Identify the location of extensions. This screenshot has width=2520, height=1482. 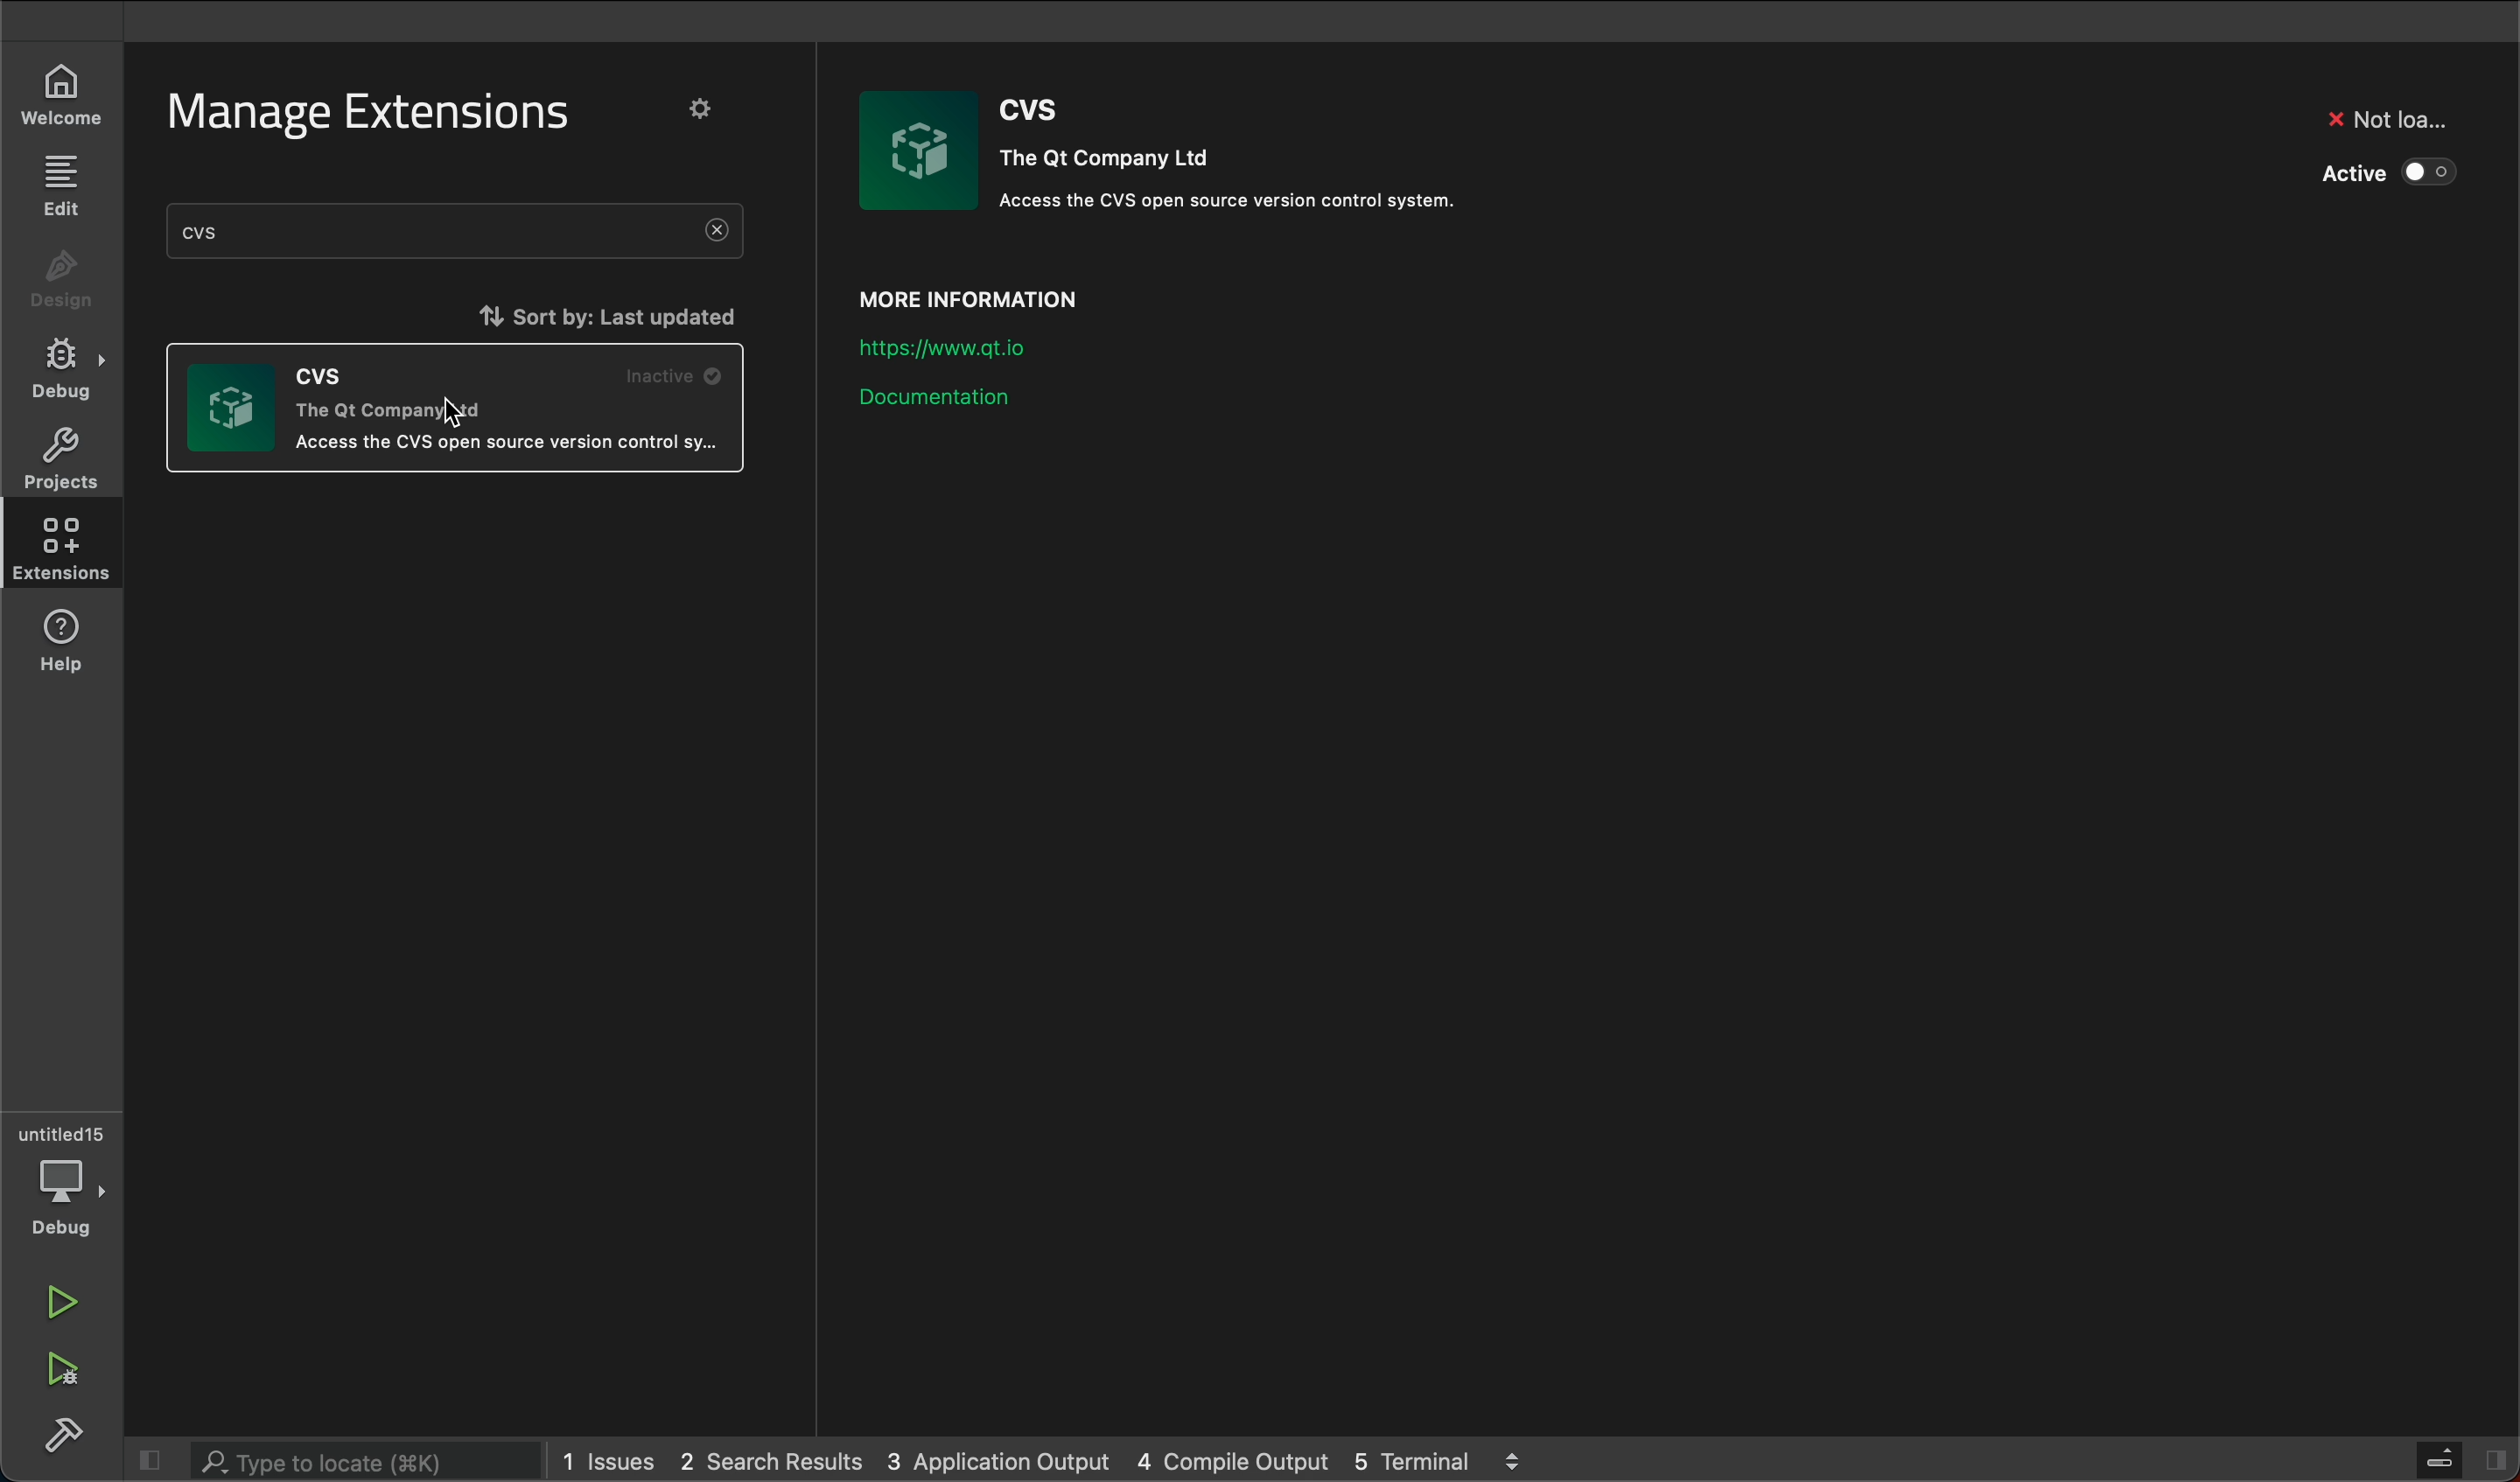
(57, 547).